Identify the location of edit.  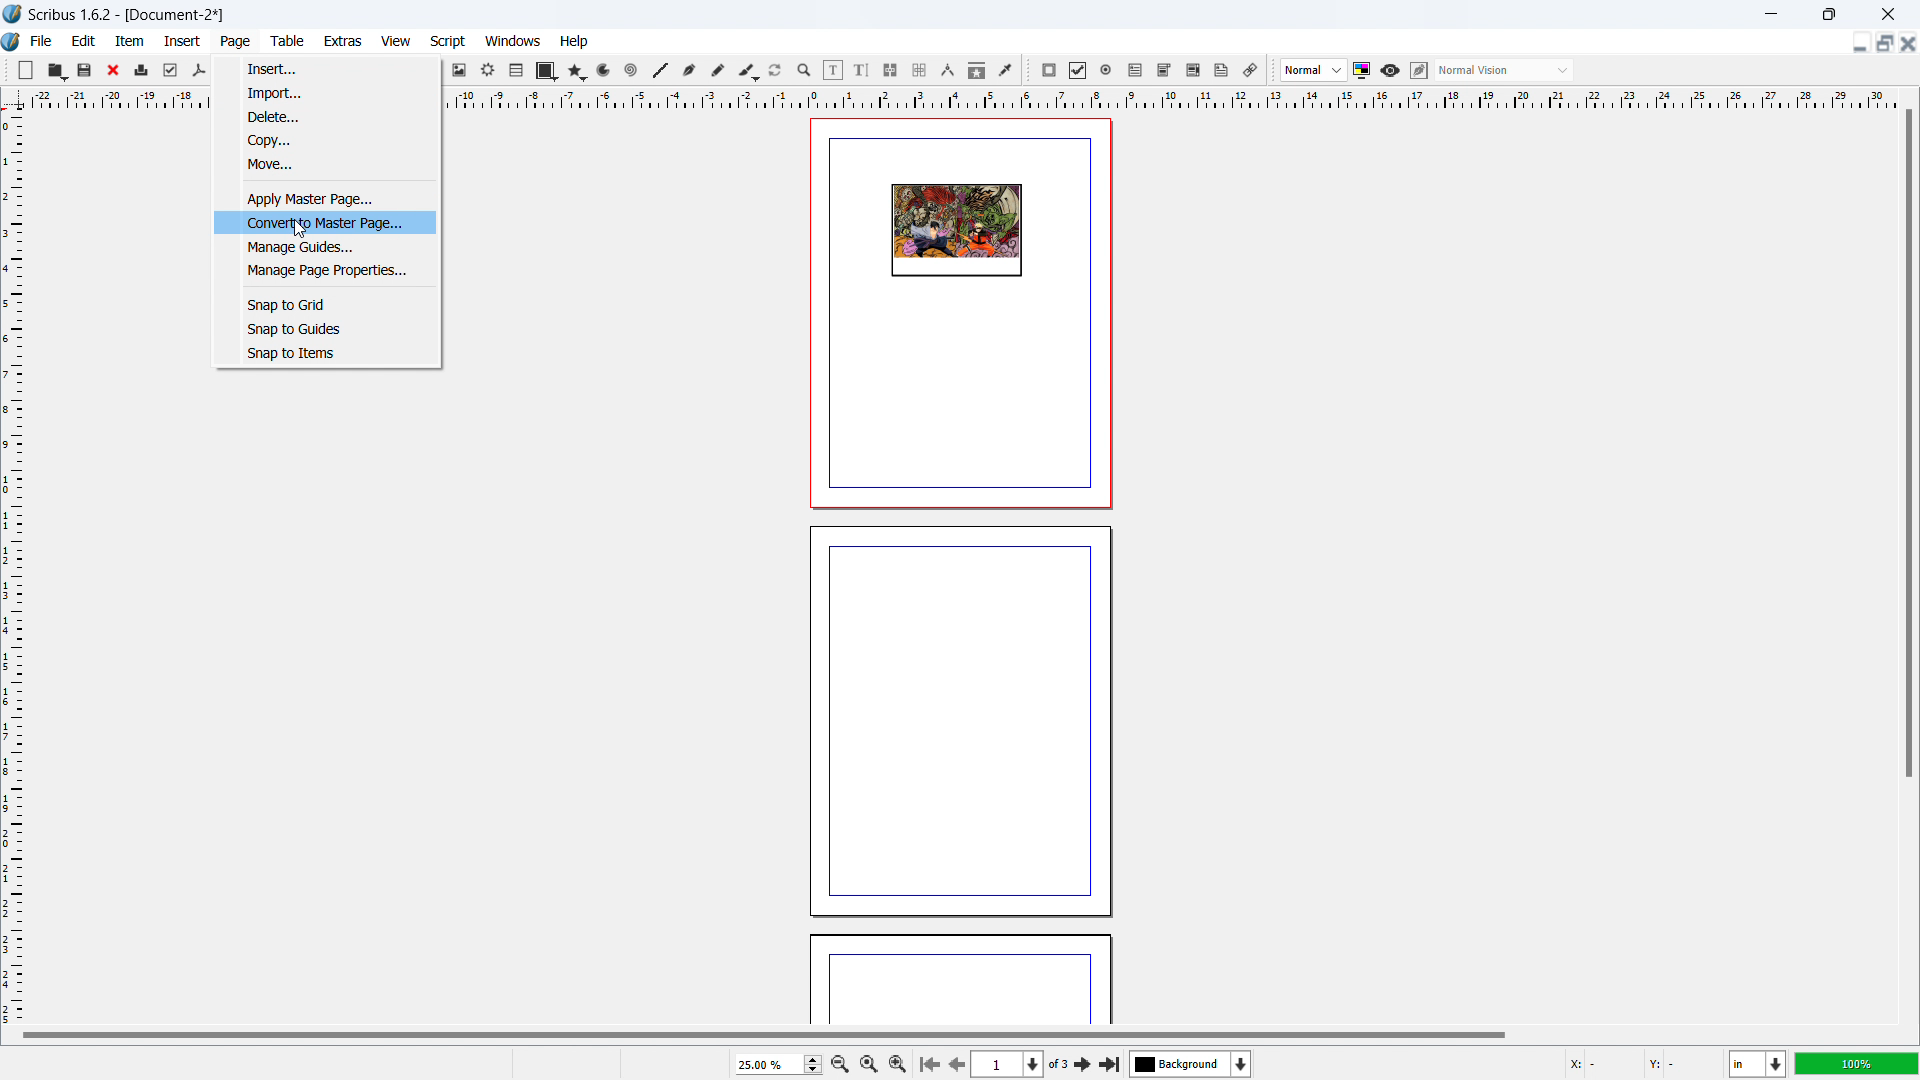
(84, 41).